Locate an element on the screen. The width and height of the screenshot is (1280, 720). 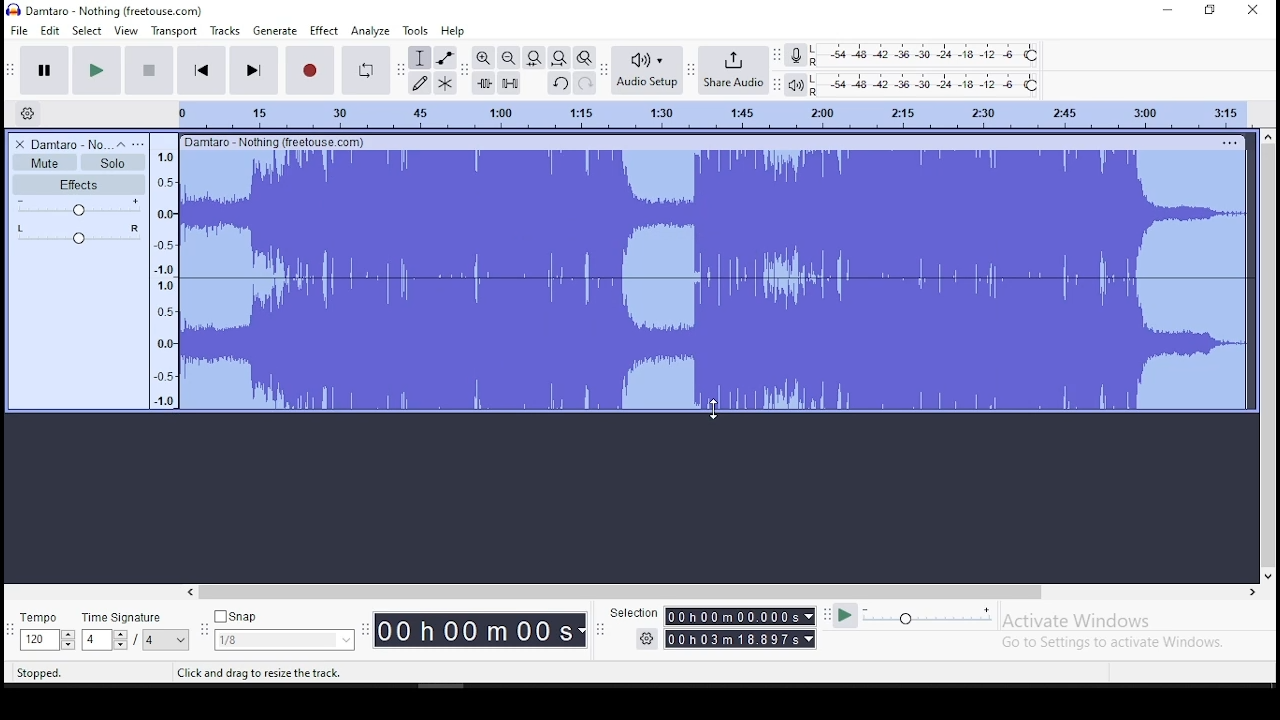
Horizontal scrollbar is located at coordinates (708, 593).